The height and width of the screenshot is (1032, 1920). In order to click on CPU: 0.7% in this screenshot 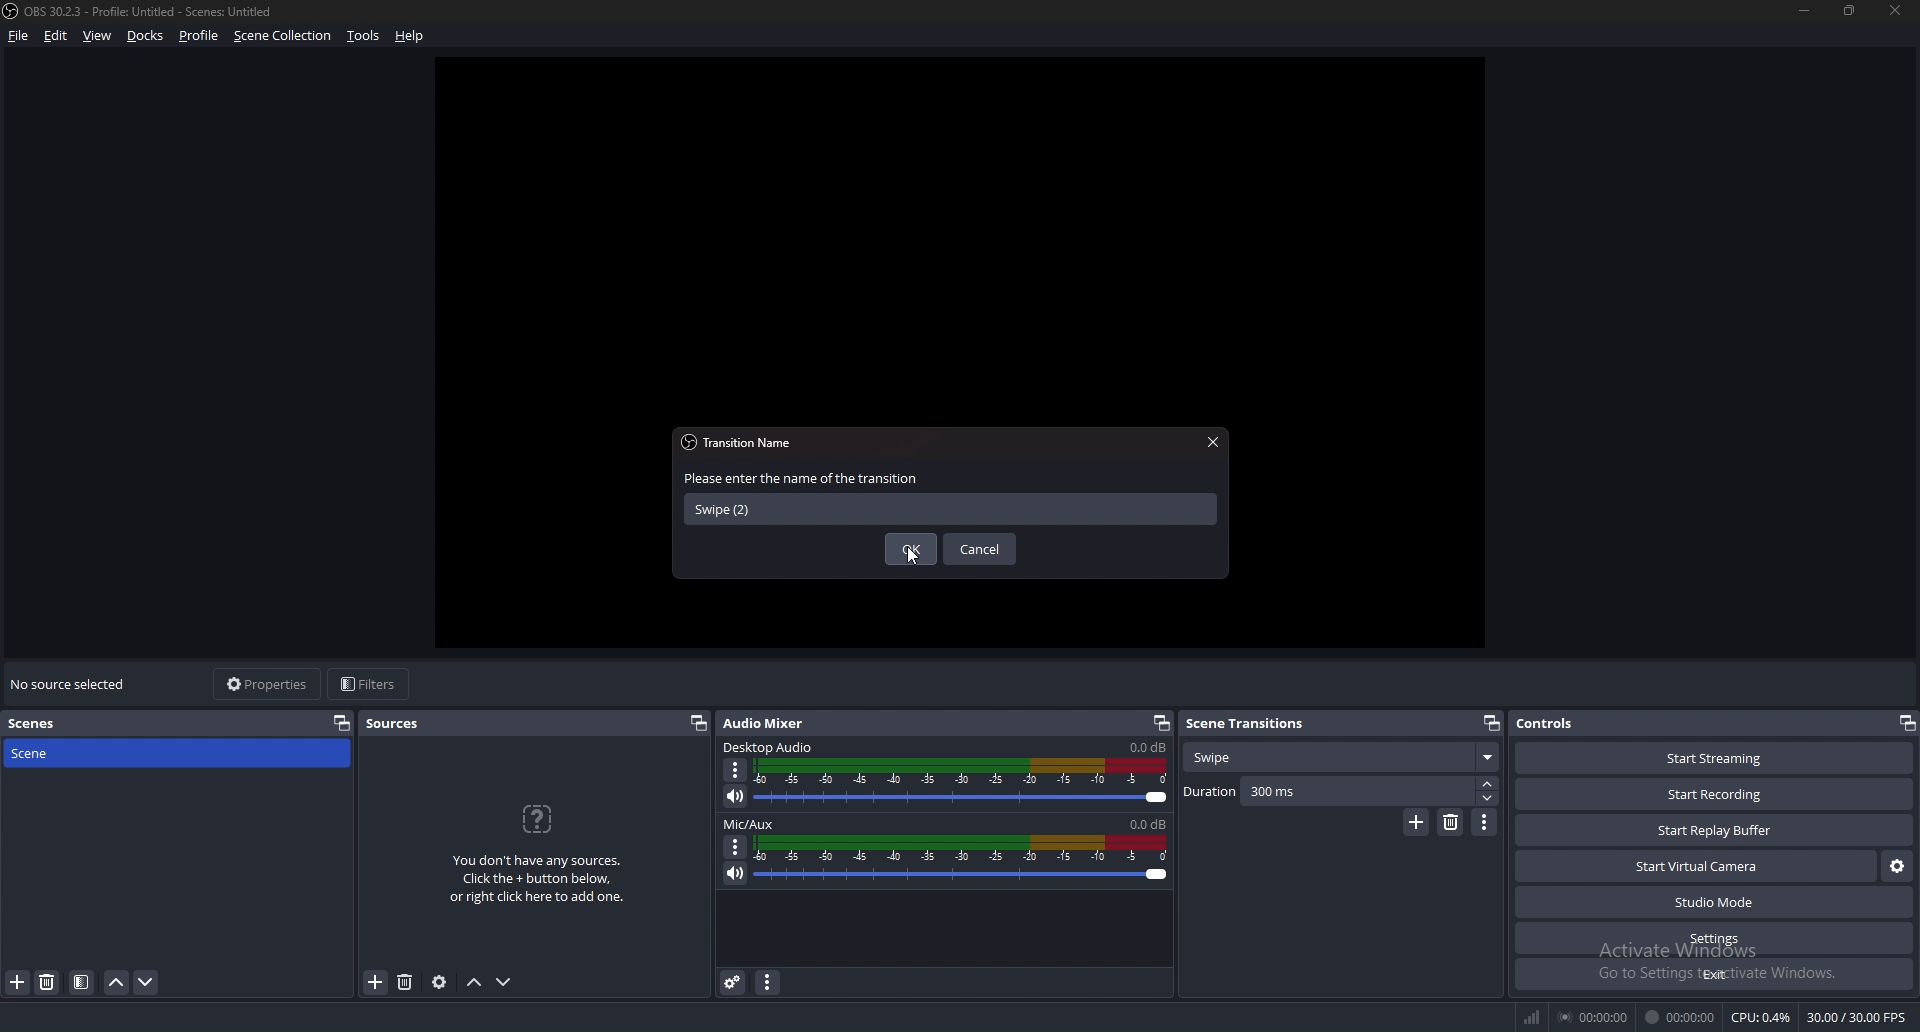, I will do `click(1763, 1018)`.